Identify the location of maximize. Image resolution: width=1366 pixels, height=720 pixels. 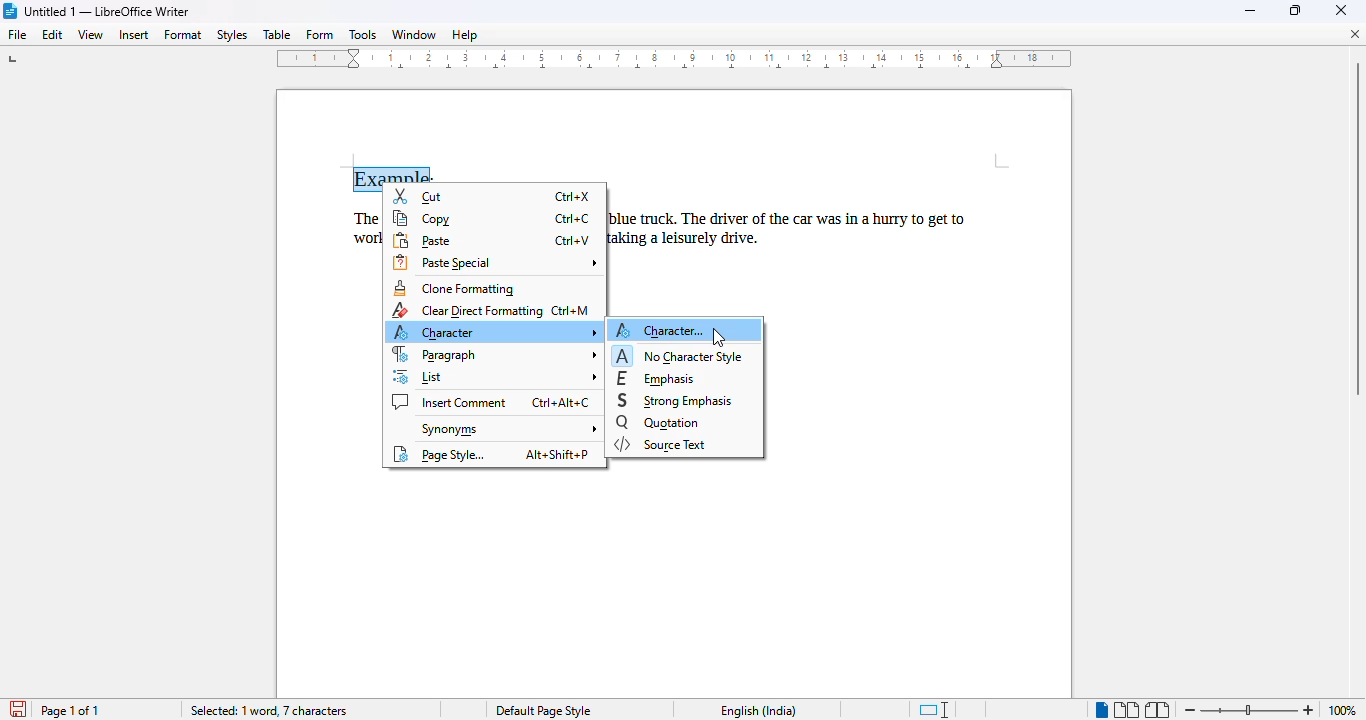
(1295, 9).